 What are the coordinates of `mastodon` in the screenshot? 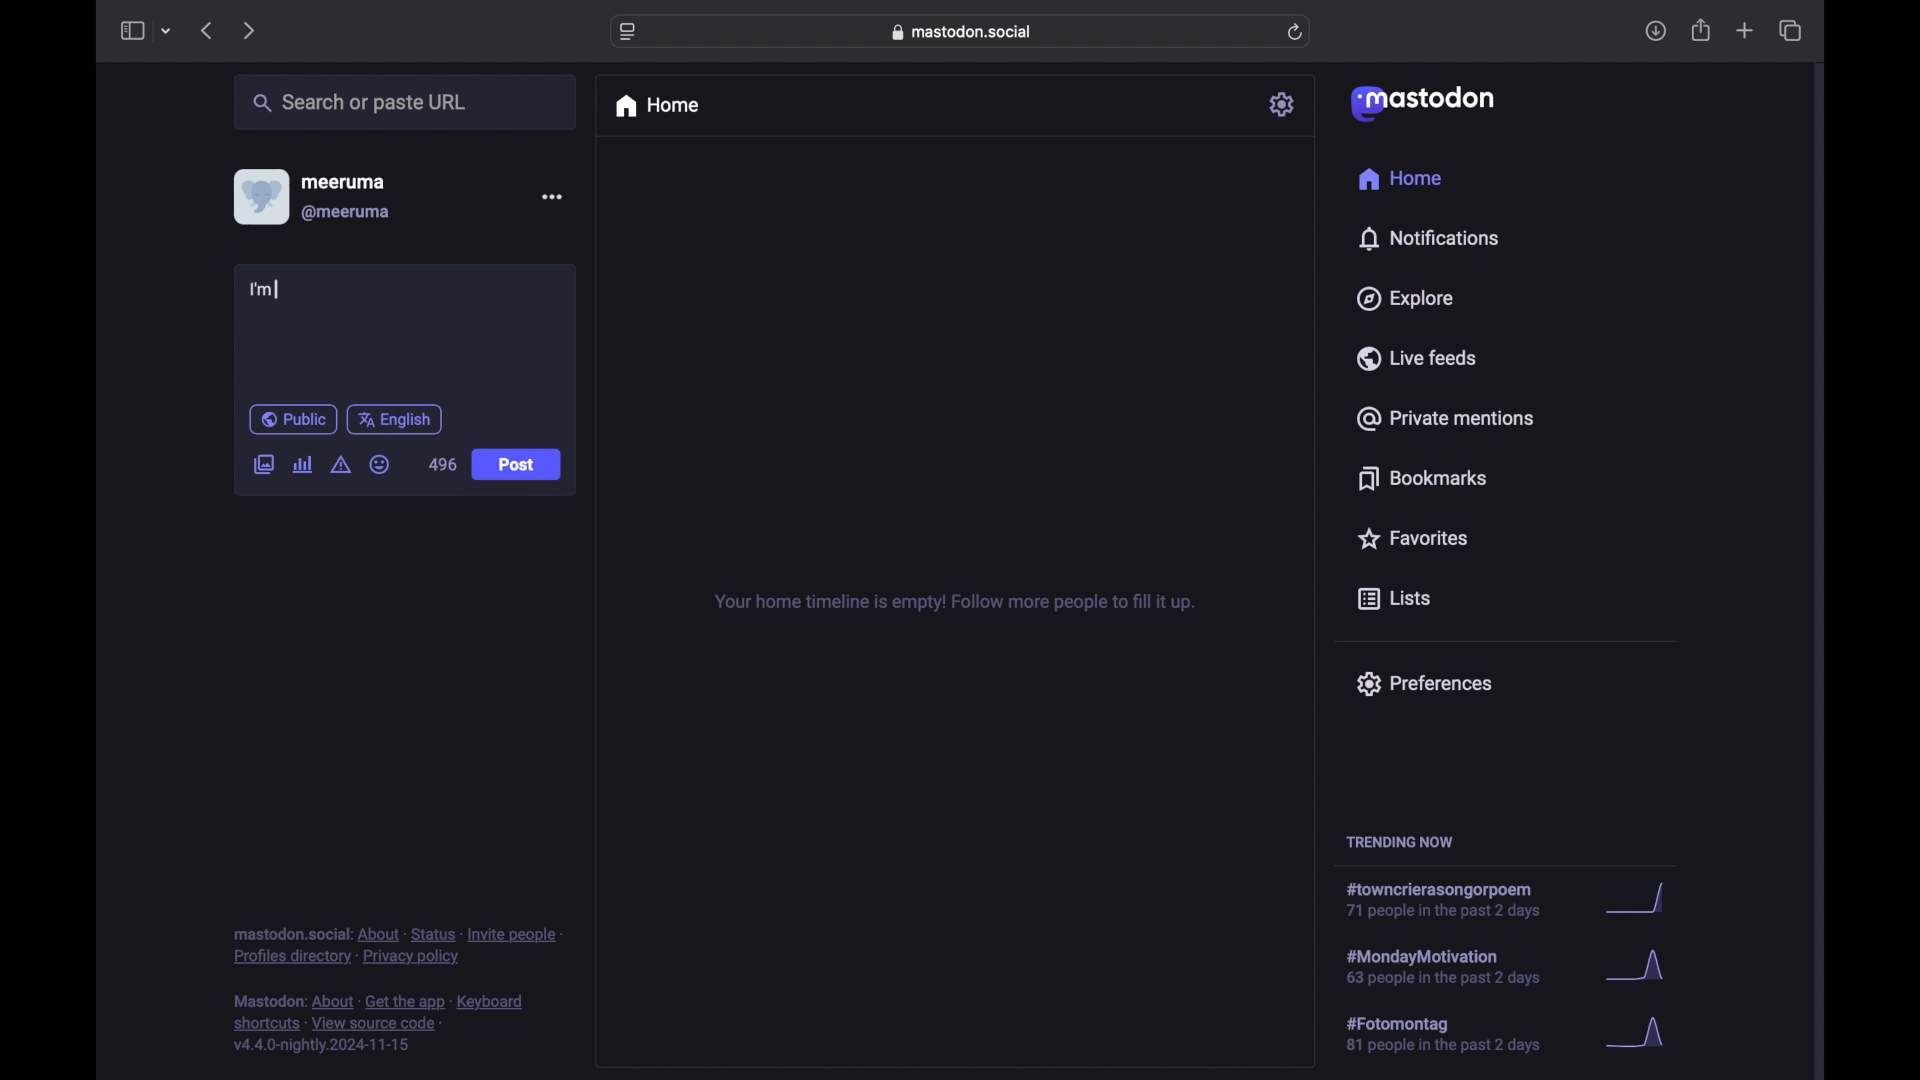 It's located at (1423, 104).